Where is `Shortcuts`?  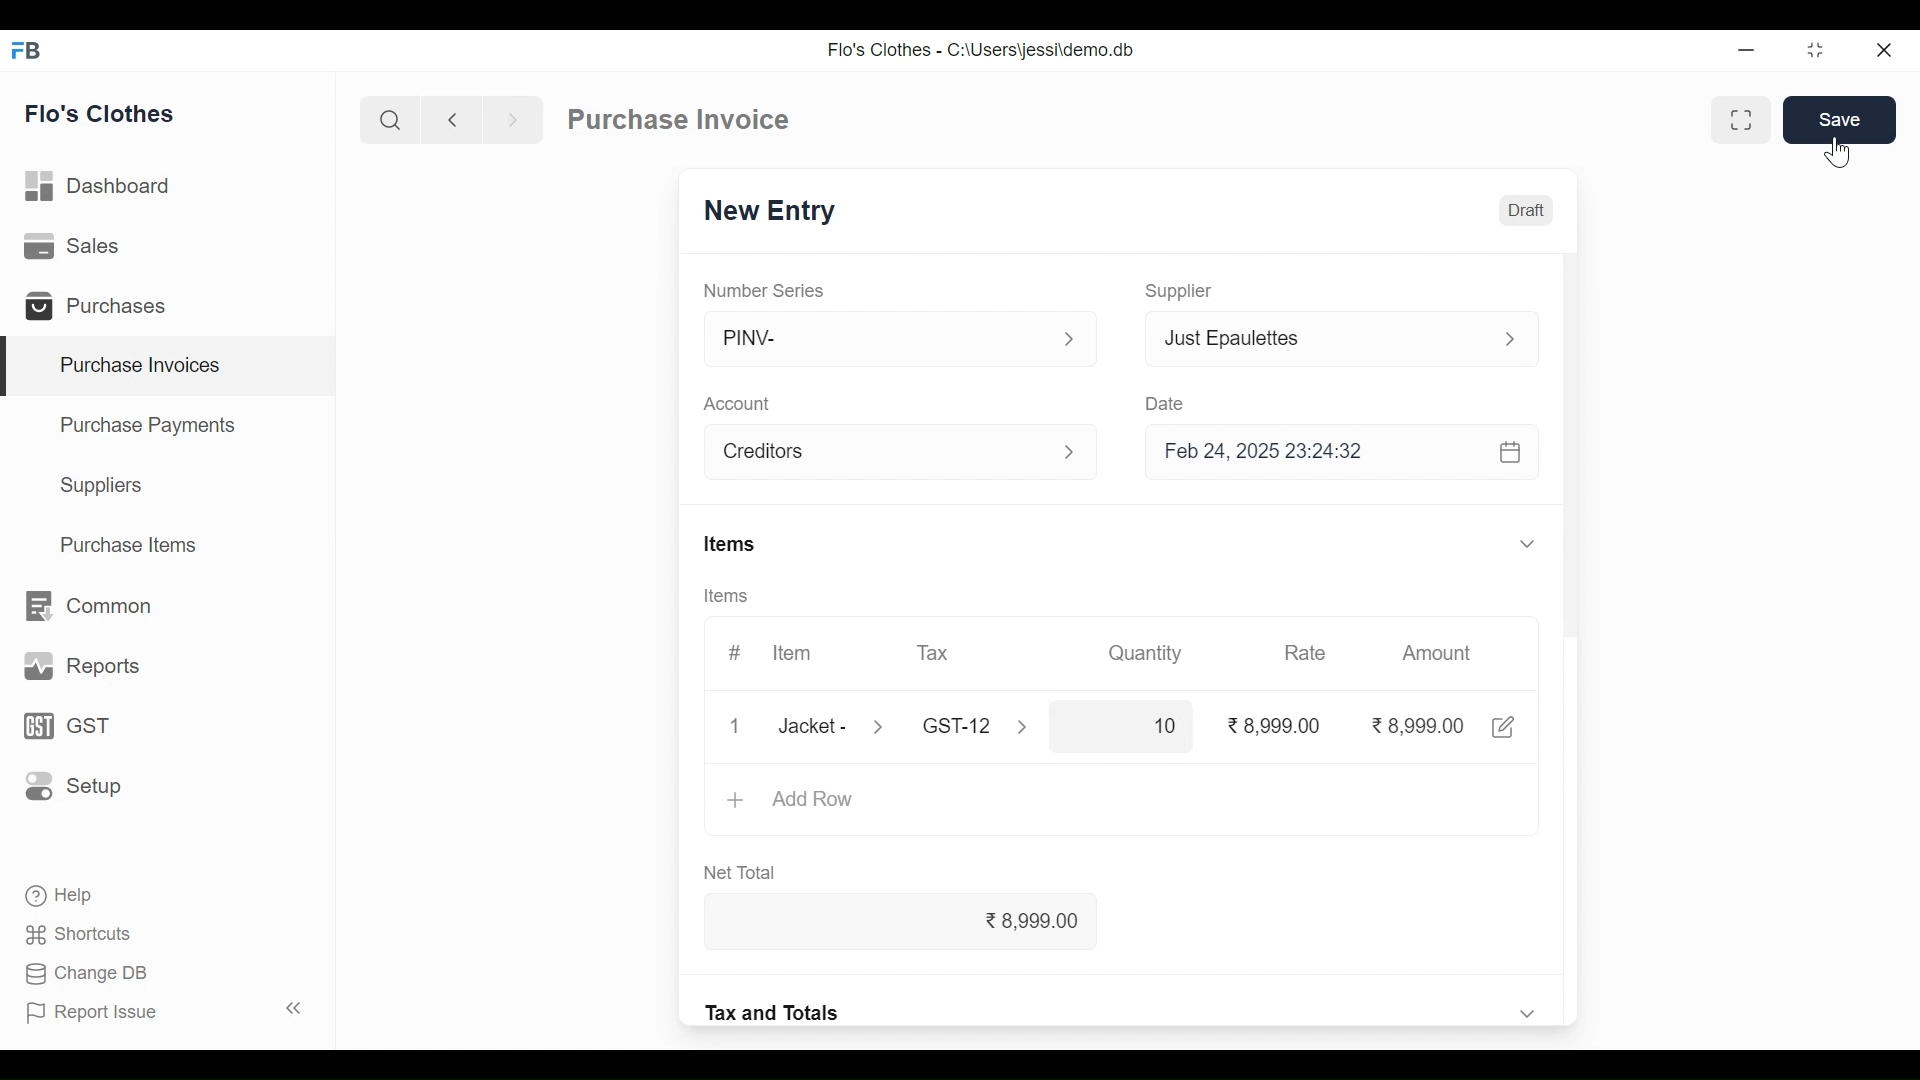
Shortcuts is located at coordinates (79, 936).